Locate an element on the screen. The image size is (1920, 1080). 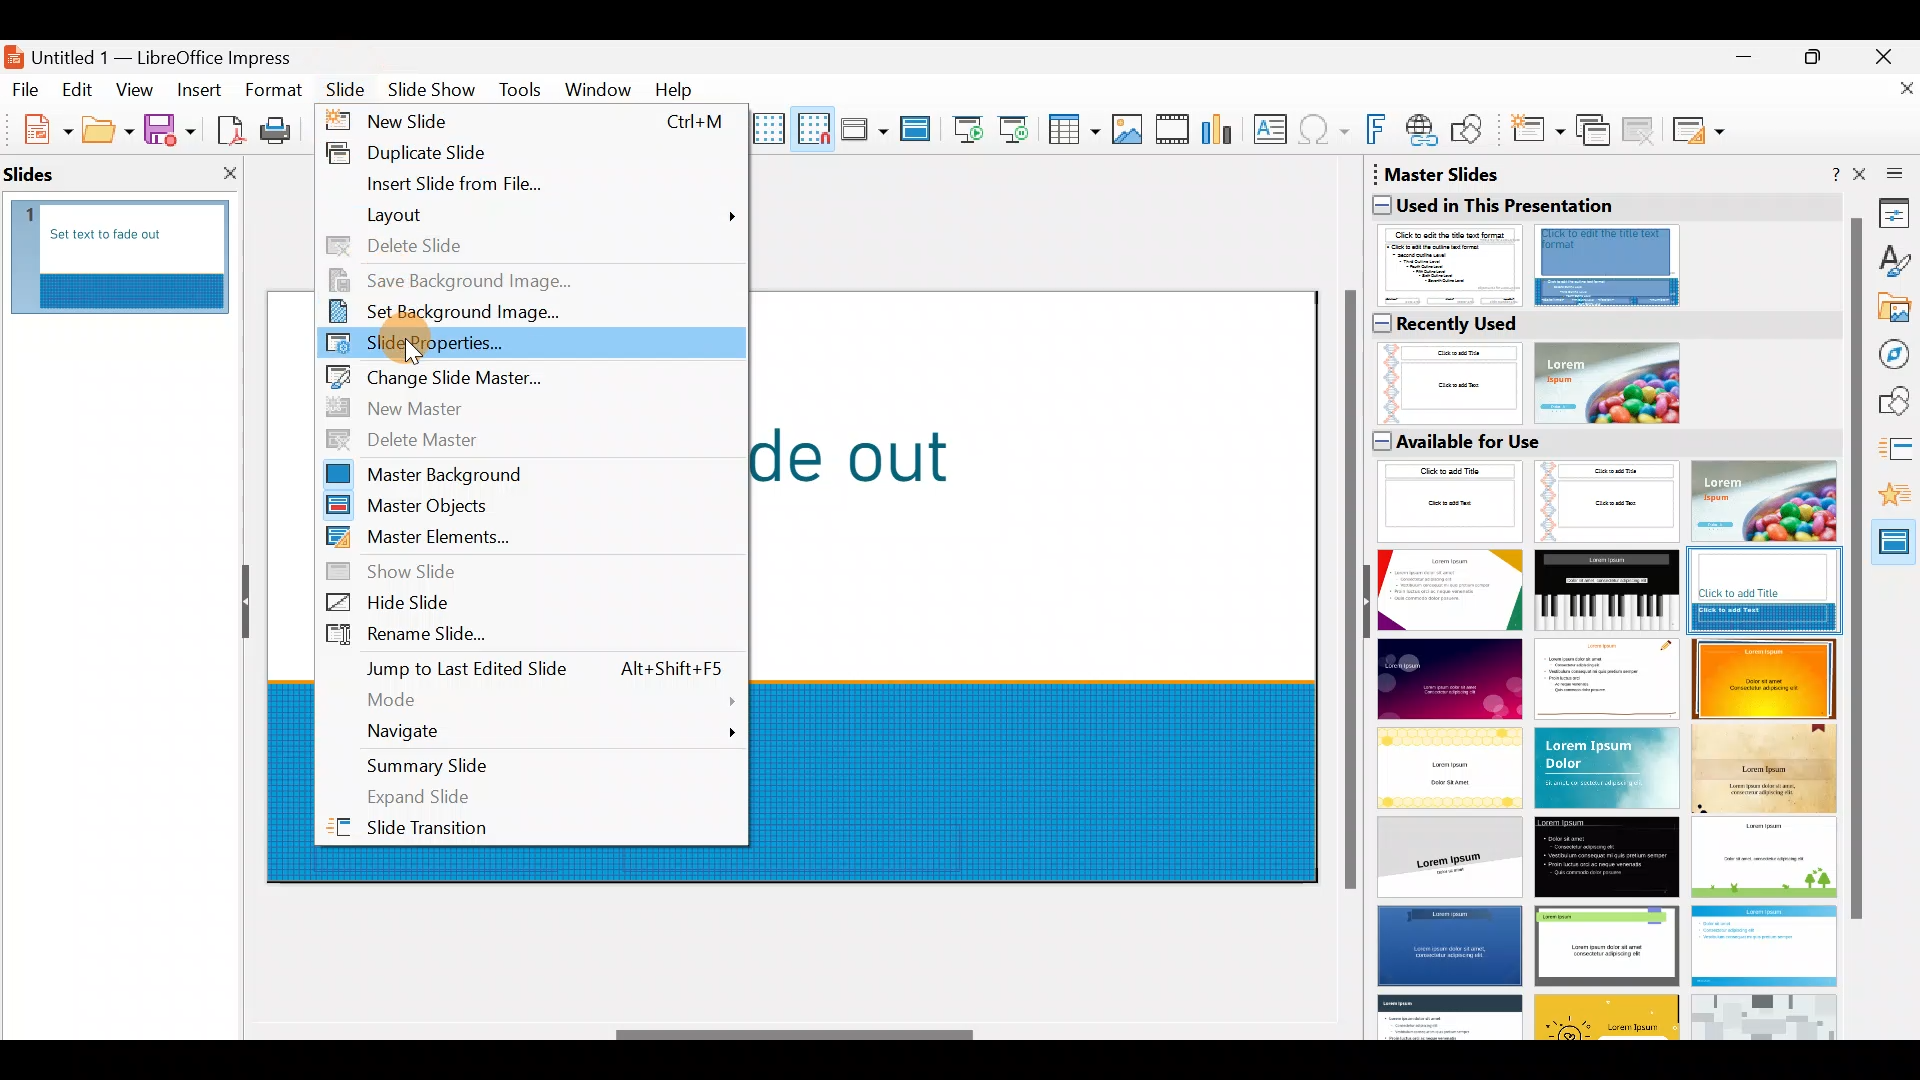
Insert hyperlink is located at coordinates (1423, 129).